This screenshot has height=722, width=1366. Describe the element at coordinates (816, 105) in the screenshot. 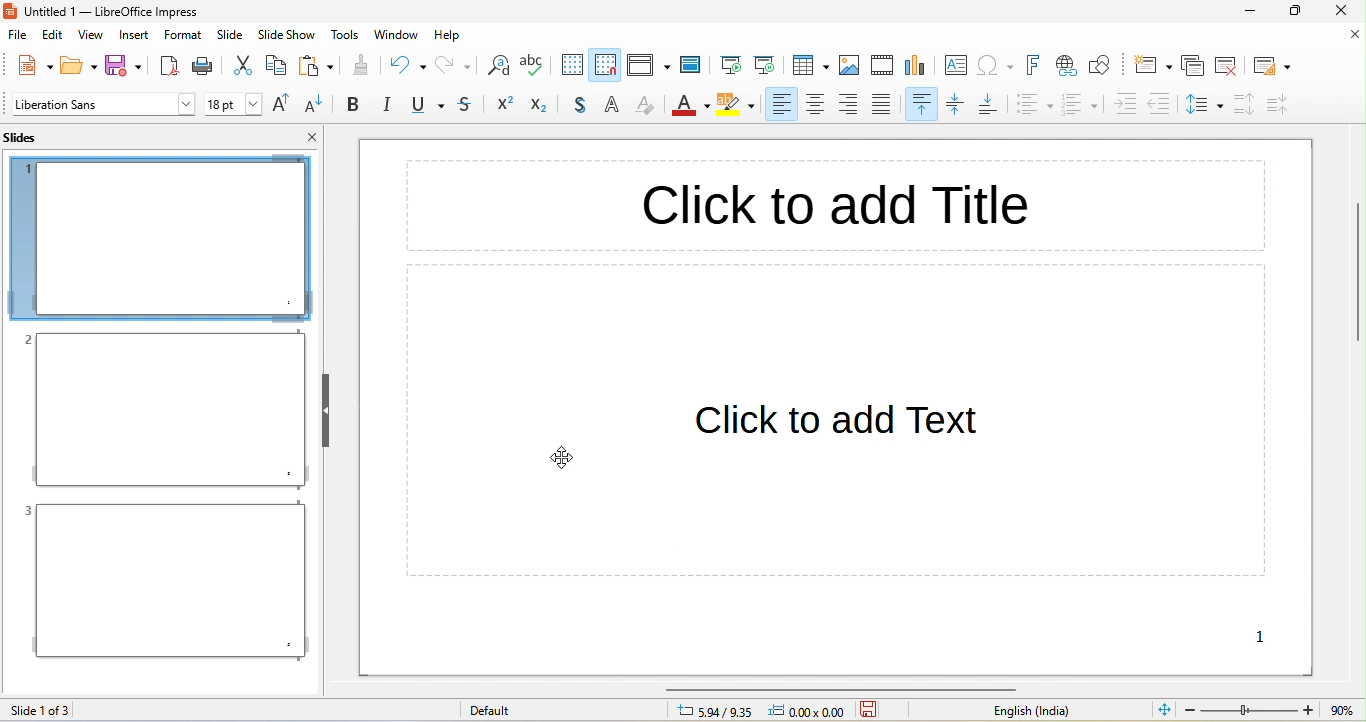

I see `align center` at that location.